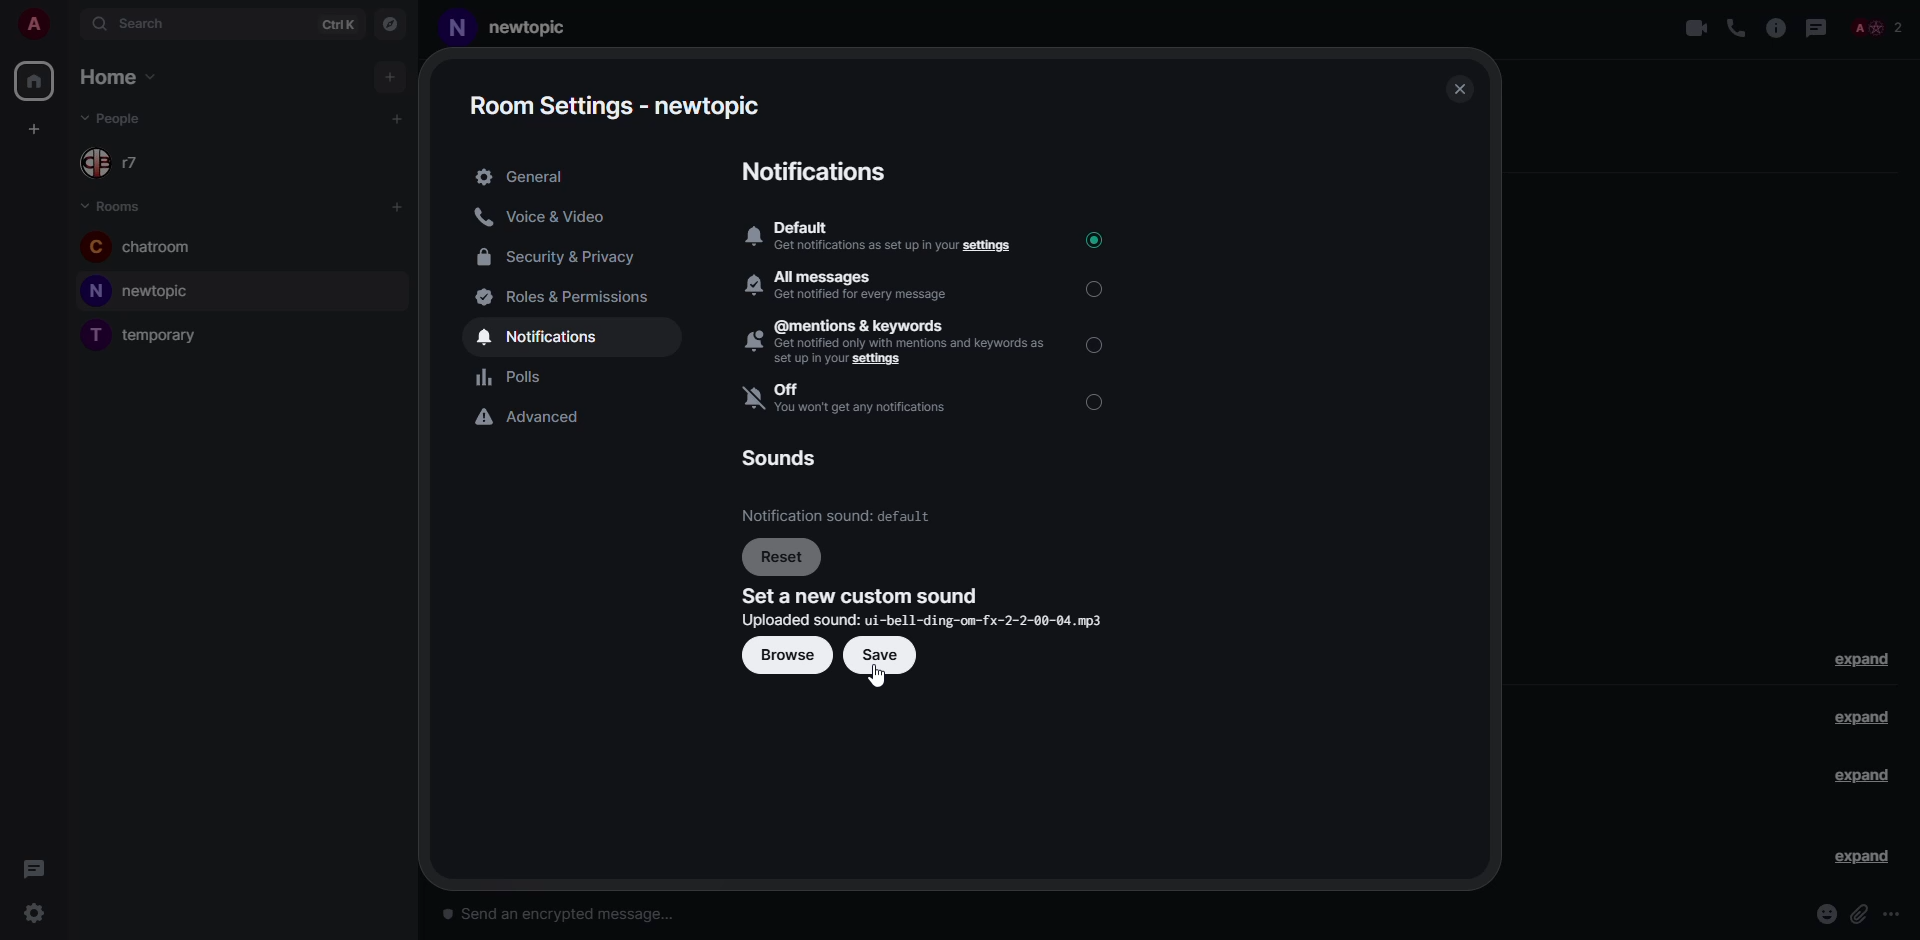  What do you see at coordinates (1862, 776) in the screenshot?
I see `expand` at bounding box center [1862, 776].